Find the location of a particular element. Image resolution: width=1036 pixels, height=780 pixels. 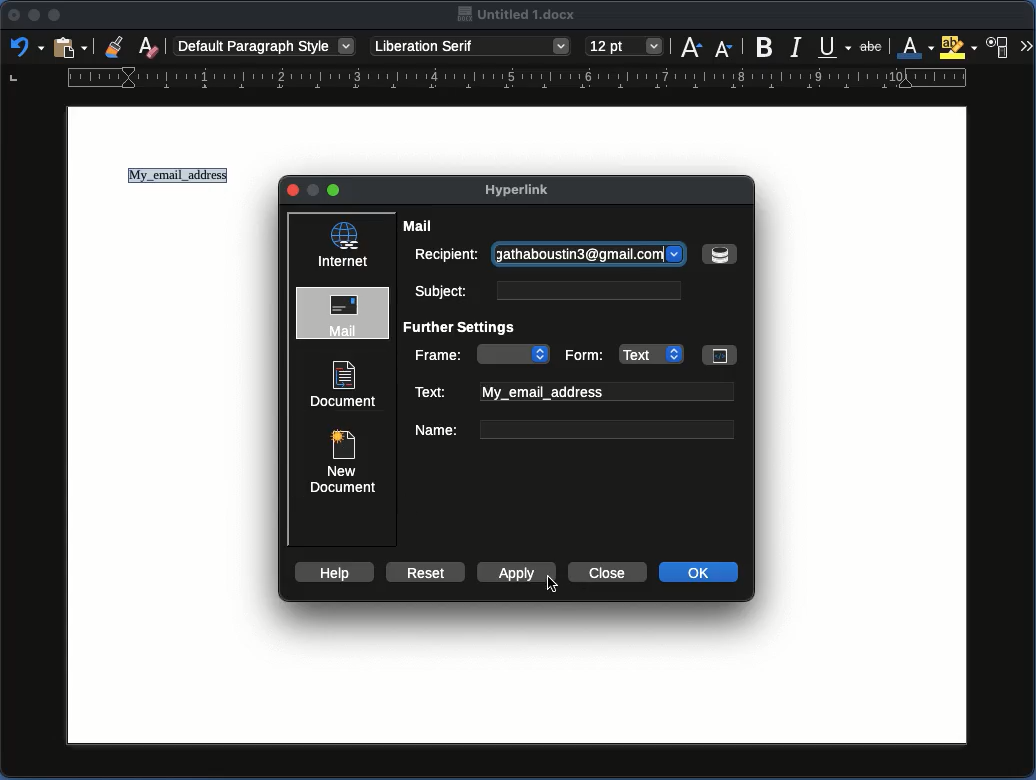

Minimize is located at coordinates (34, 16).